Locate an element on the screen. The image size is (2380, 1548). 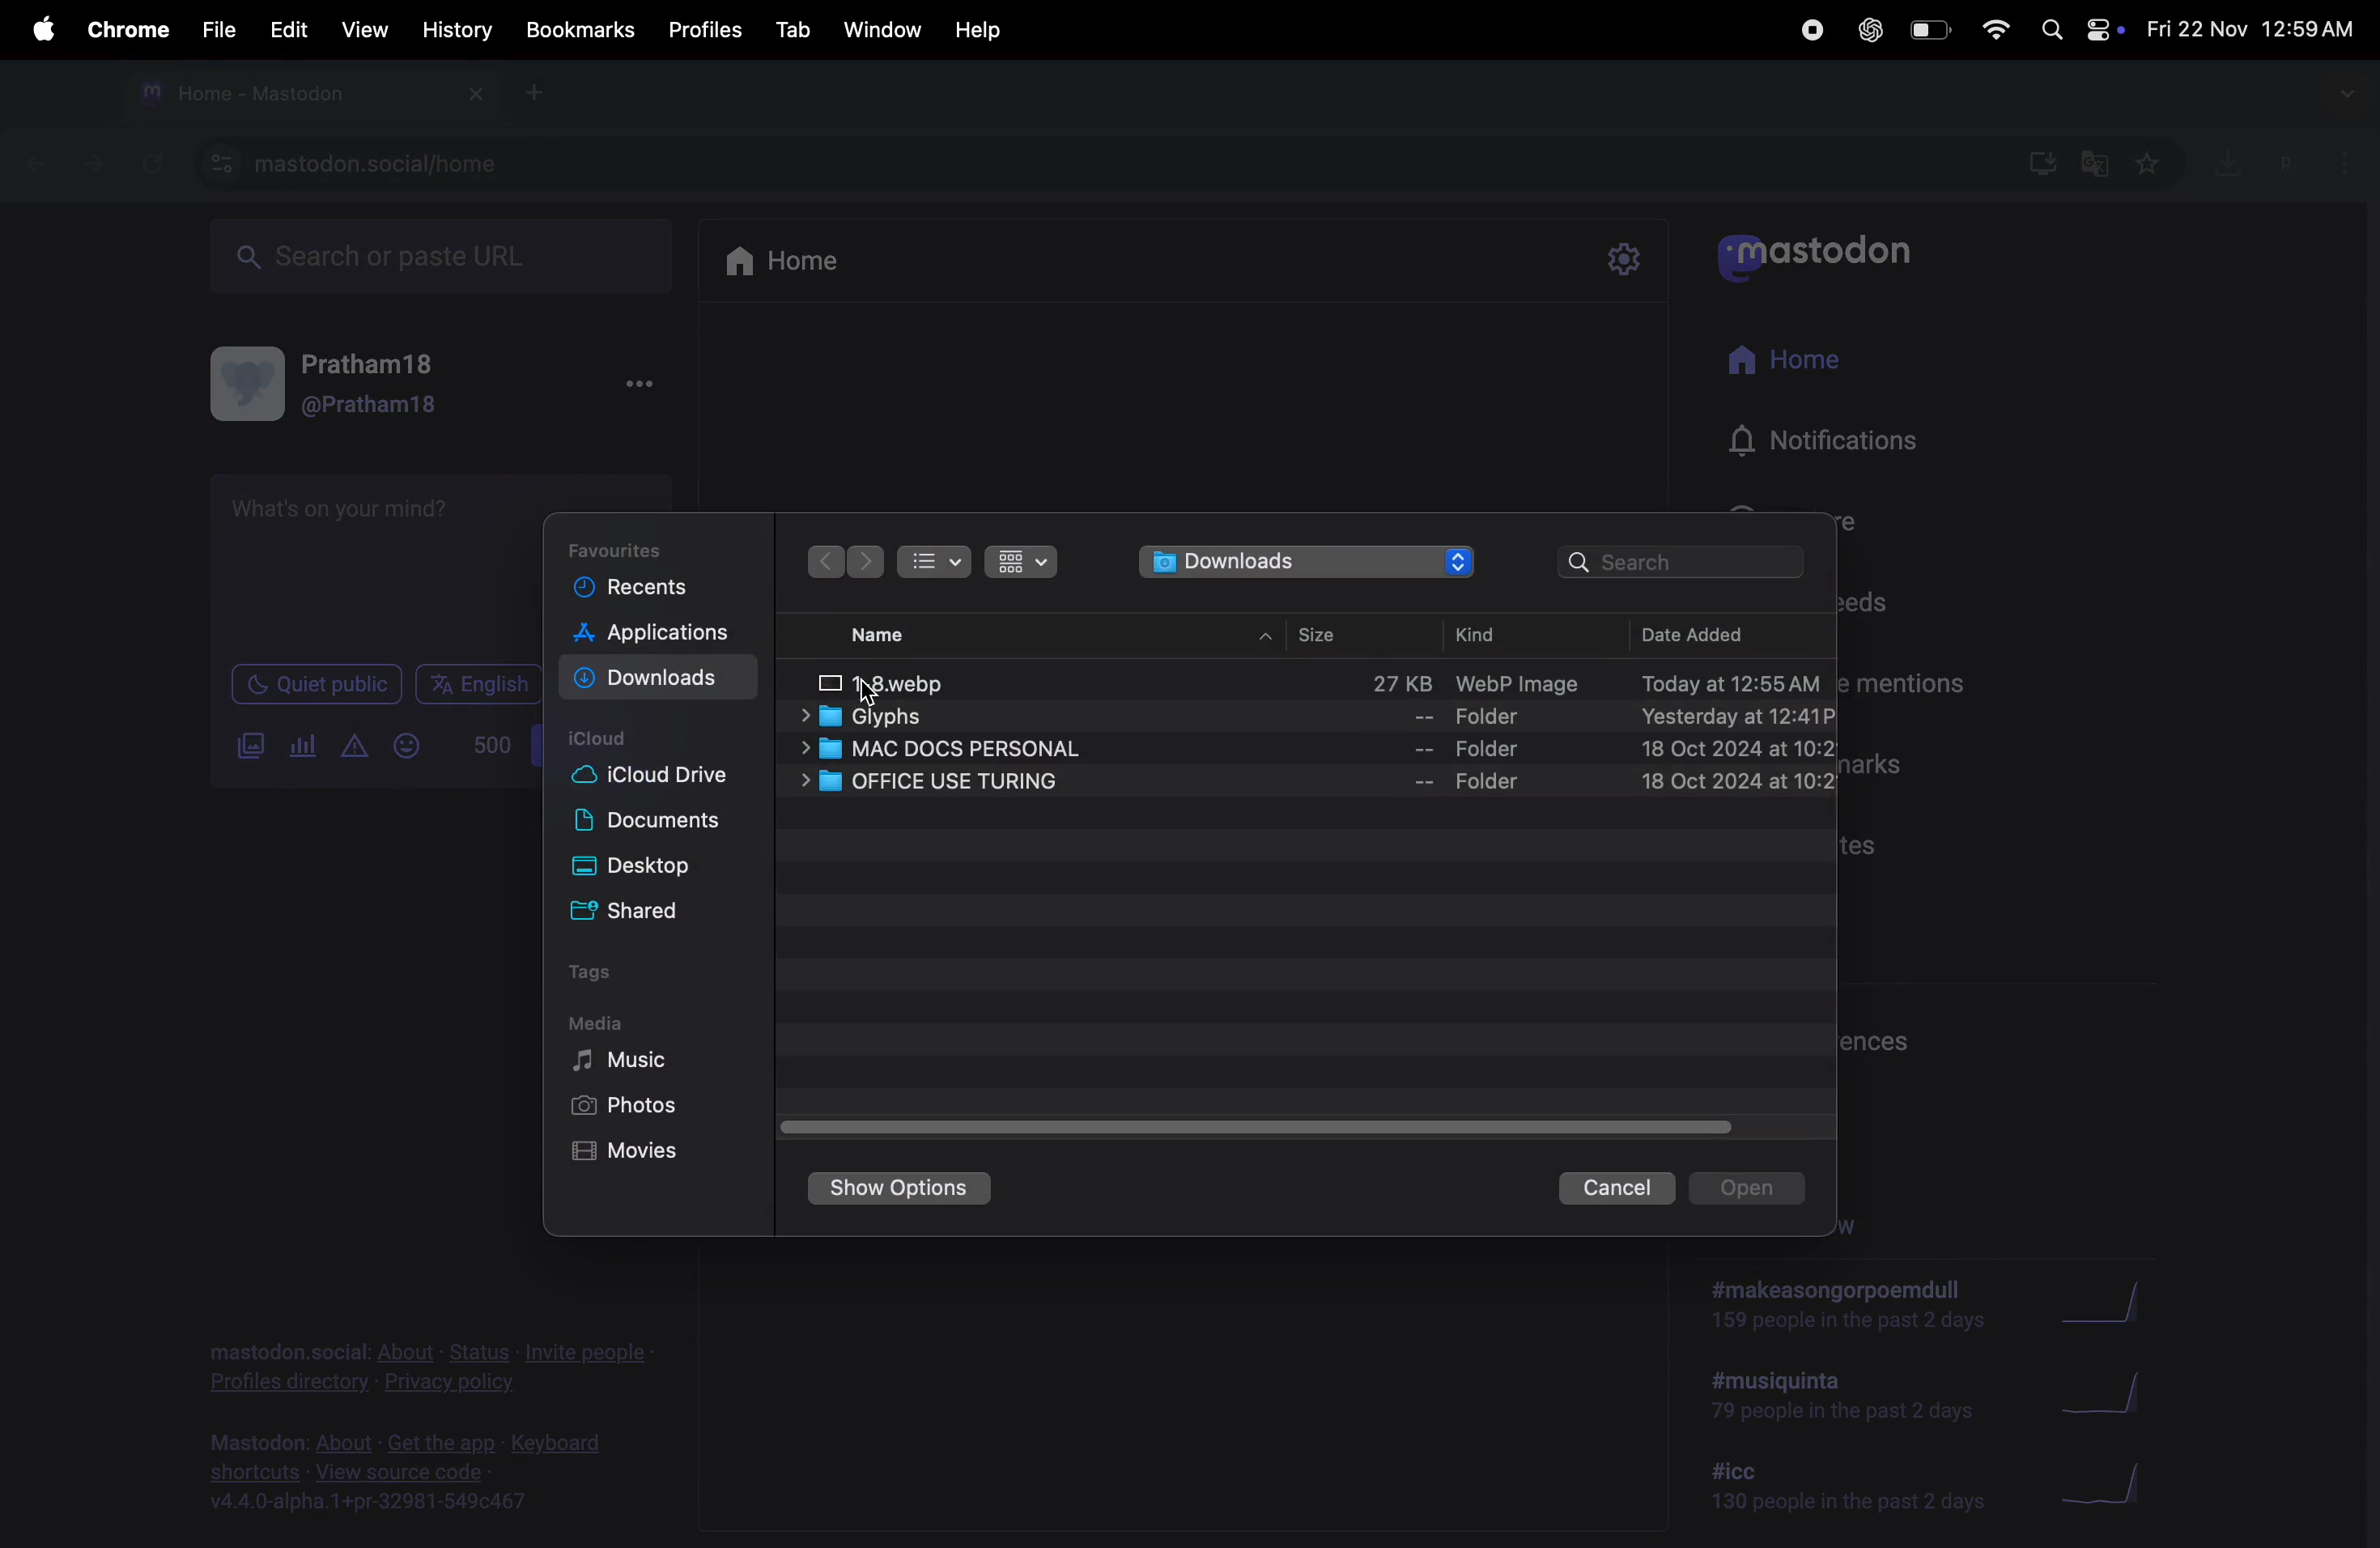
forward is located at coordinates (829, 561).